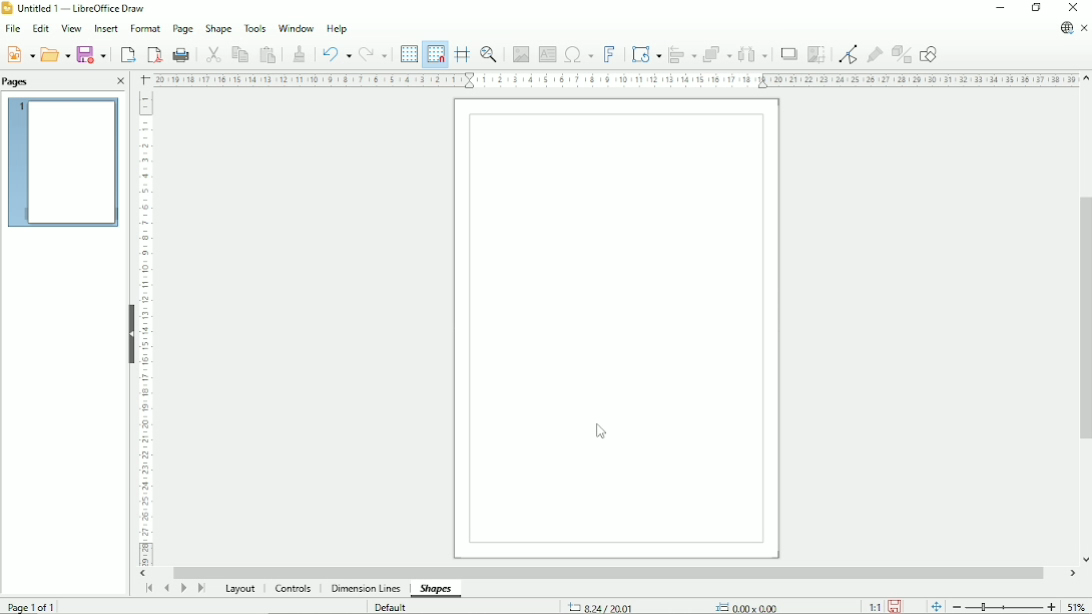 The height and width of the screenshot is (614, 1092). I want to click on Canvas, so click(616, 329).